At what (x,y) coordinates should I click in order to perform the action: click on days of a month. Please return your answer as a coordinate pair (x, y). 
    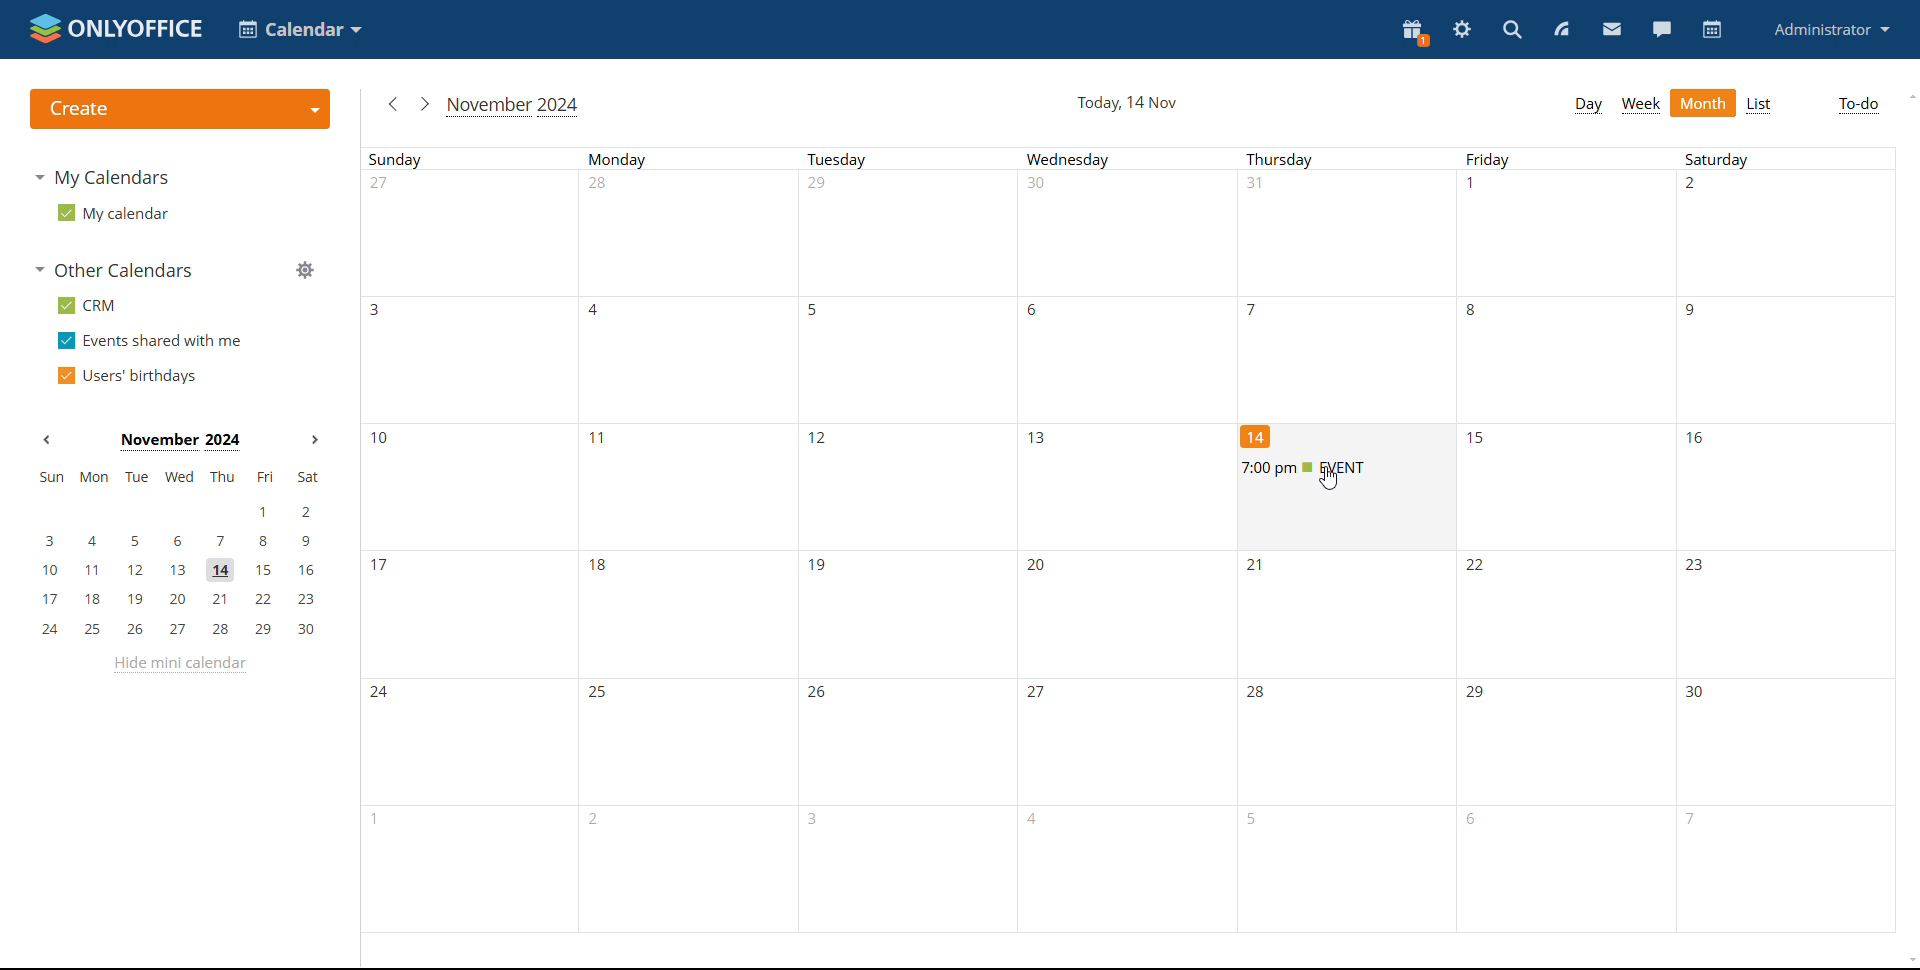
    Looking at the image, I should click on (1685, 484).